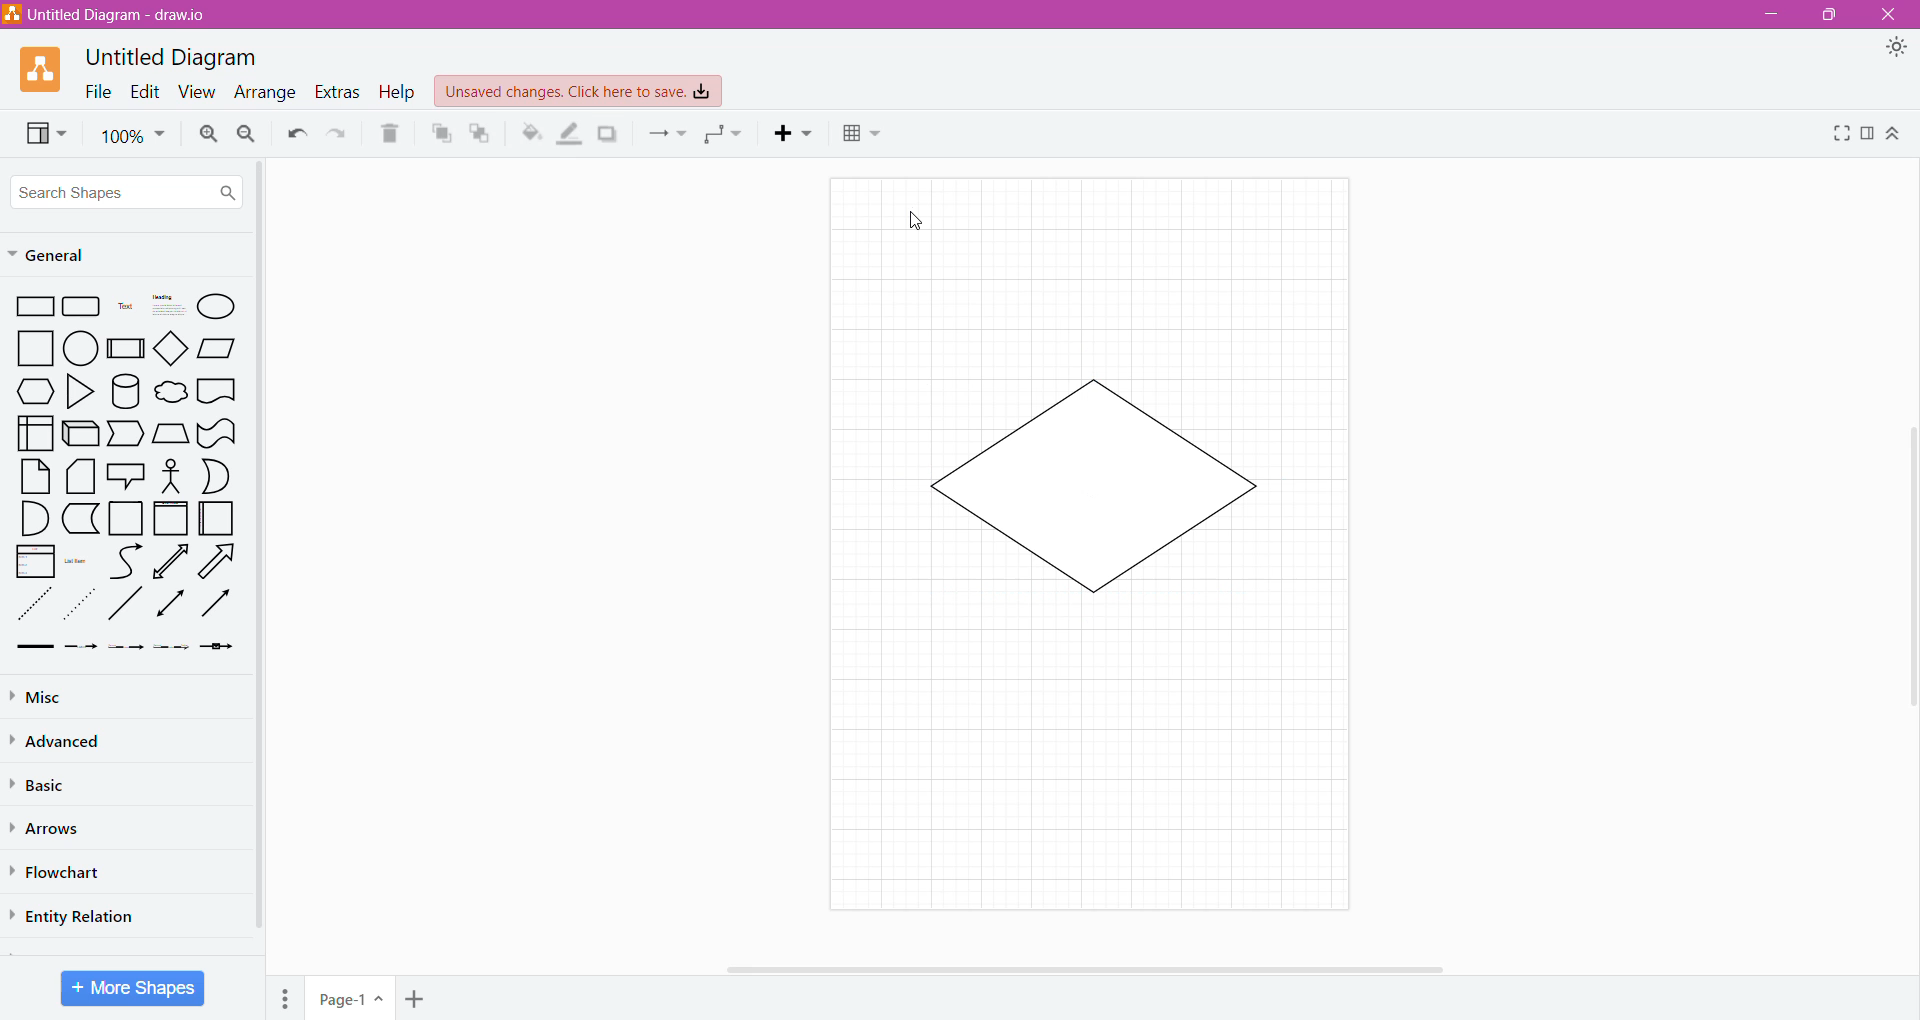 The width and height of the screenshot is (1920, 1020). What do you see at coordinates (82, 609) in the screenshot?
I see `Dotted Line` at bounding box center [82, 609].